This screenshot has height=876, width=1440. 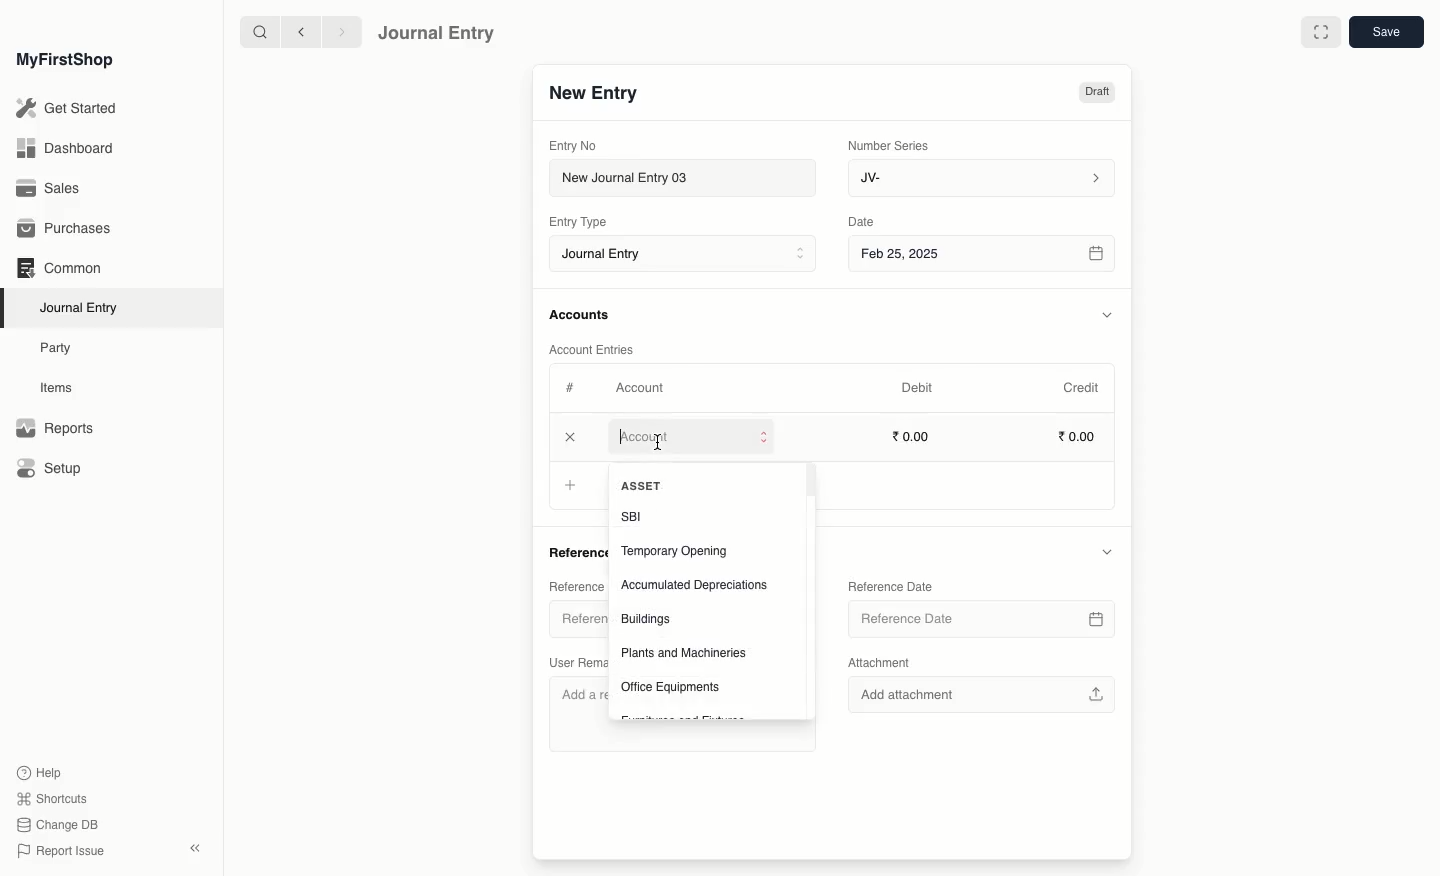 I want to click on Change DB, so click(x=58, y=826).